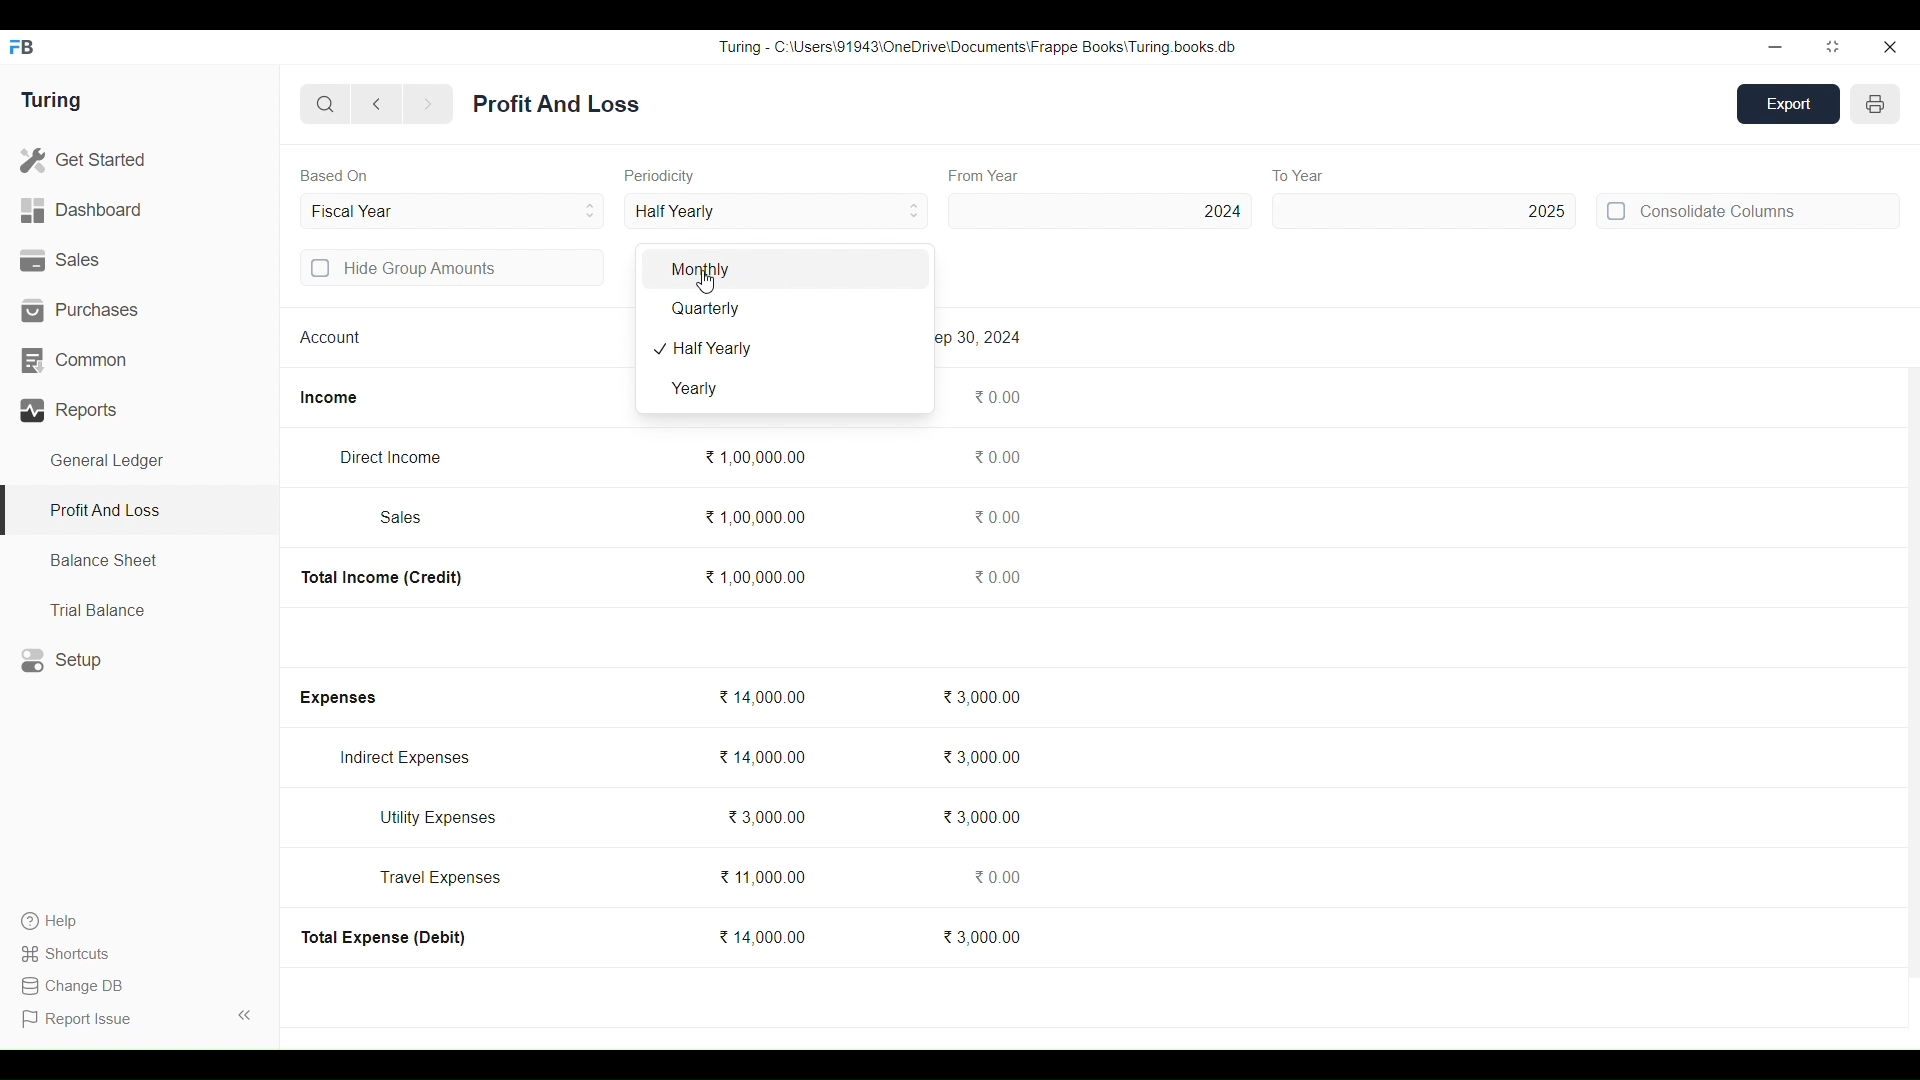 The width and height of the screenshot is (1920, 1080). Describe the element at coordinates (785, 309) in the screenshot. I see `Quarterly` at that location.